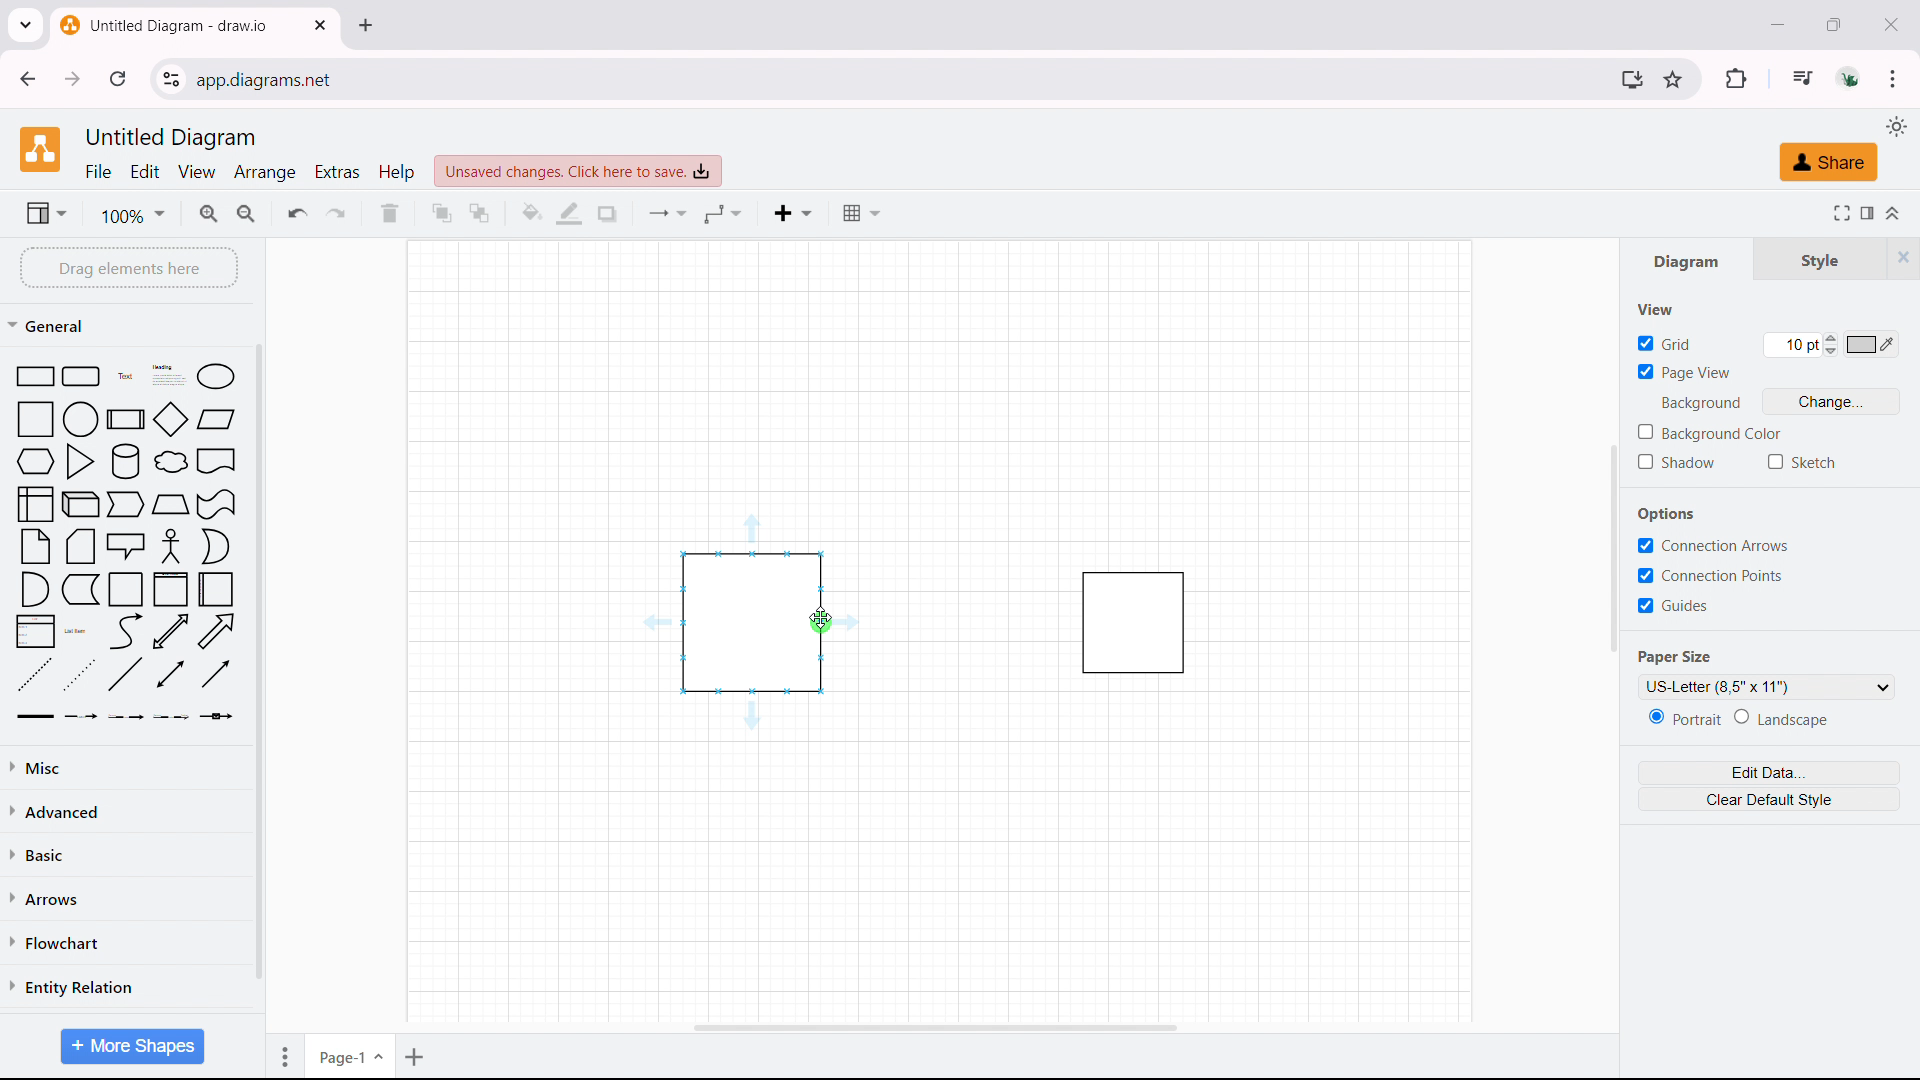 The image size is (1920, 1080). I want to click on zoom out, so click(248, 211).